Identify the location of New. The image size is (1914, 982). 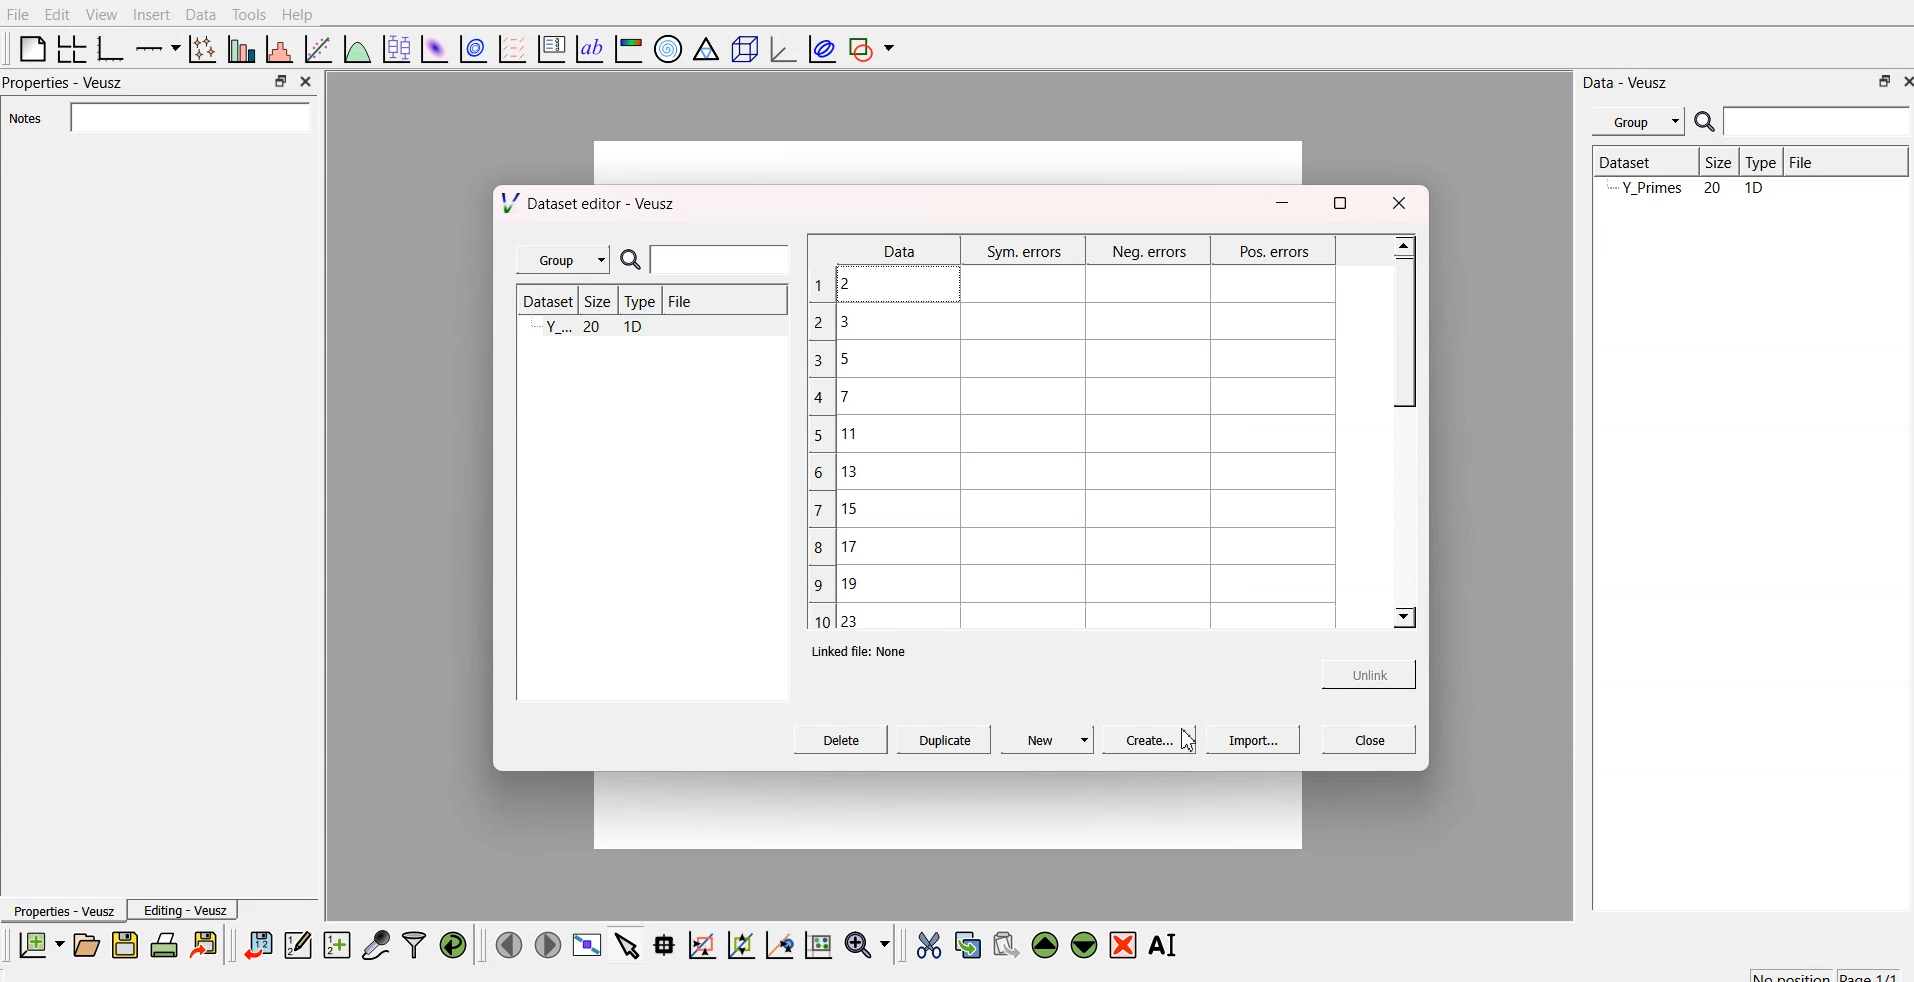
(1047, 741).